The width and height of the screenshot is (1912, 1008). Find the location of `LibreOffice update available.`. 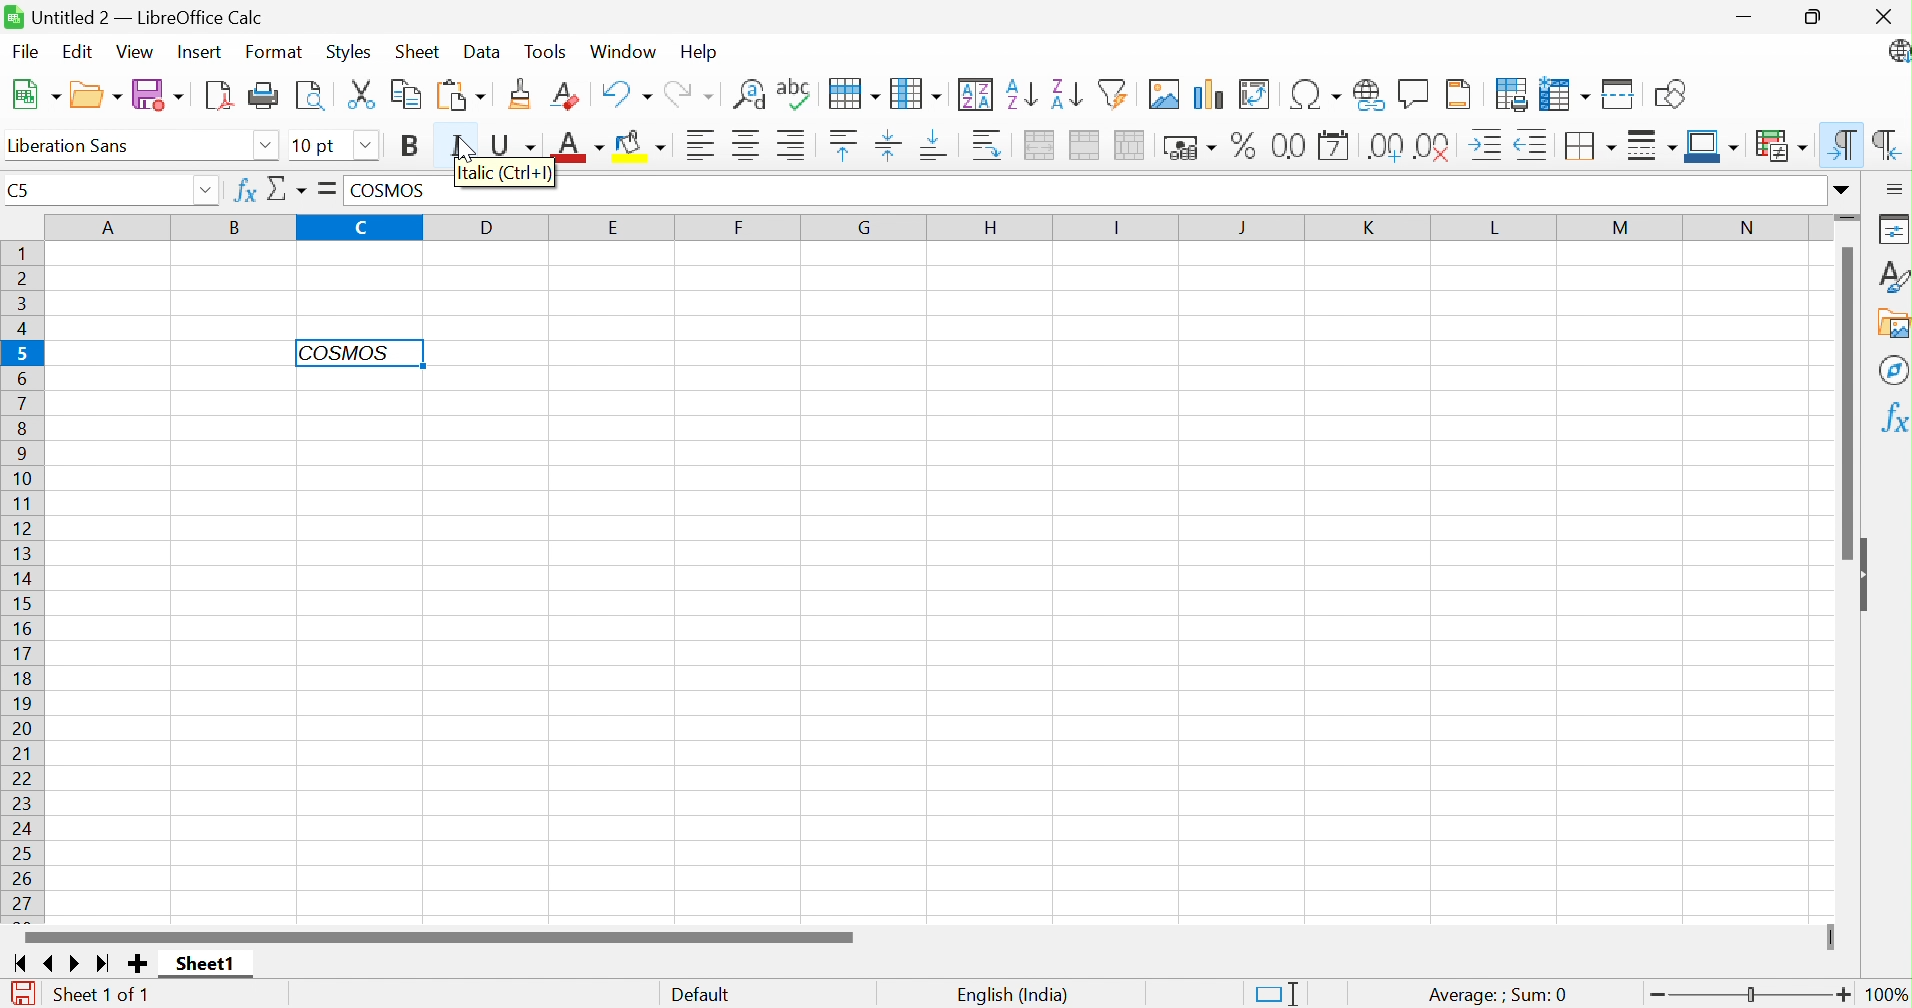

LibreOffice update available. is located at coordinates (1896, 52).